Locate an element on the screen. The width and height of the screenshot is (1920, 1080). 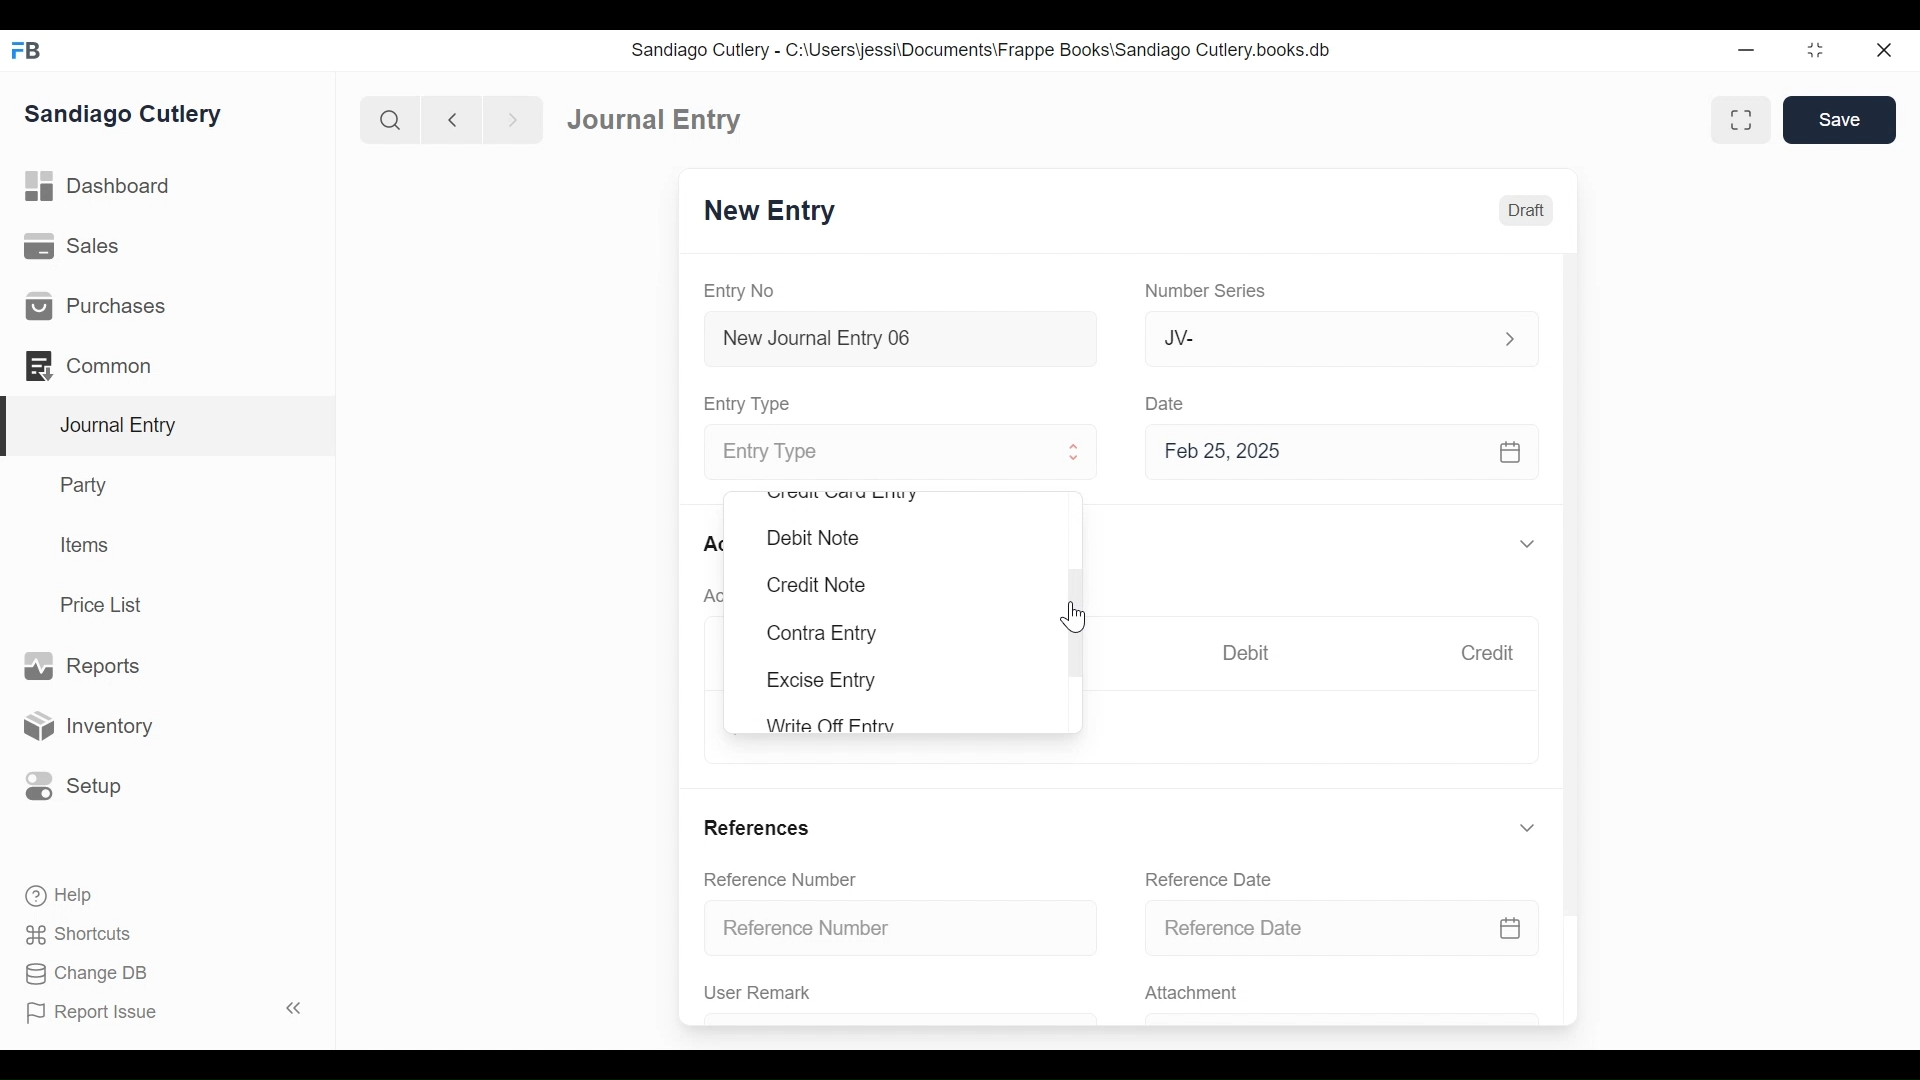
Navigate Forward is located at coordinates (514, 121).